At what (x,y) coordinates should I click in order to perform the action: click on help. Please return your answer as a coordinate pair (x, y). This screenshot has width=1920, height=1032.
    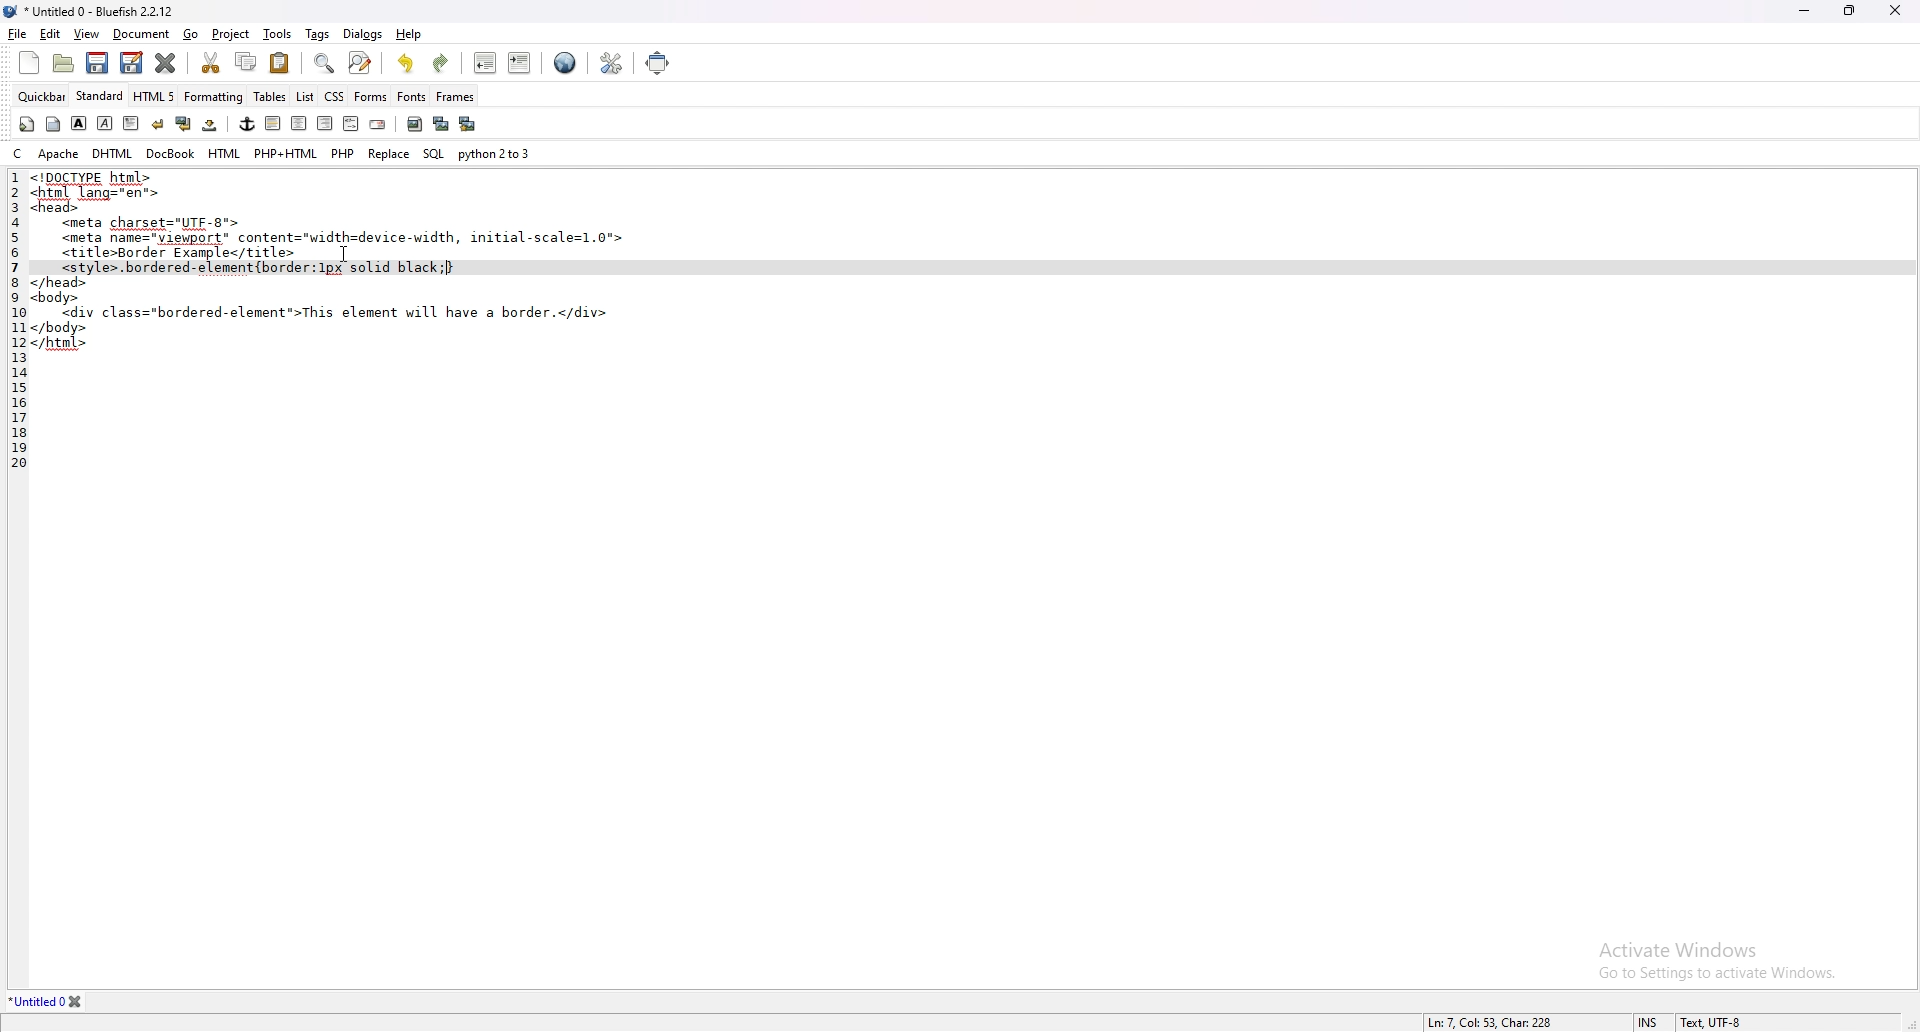
    Looking at the image, I should click on (410, 33).